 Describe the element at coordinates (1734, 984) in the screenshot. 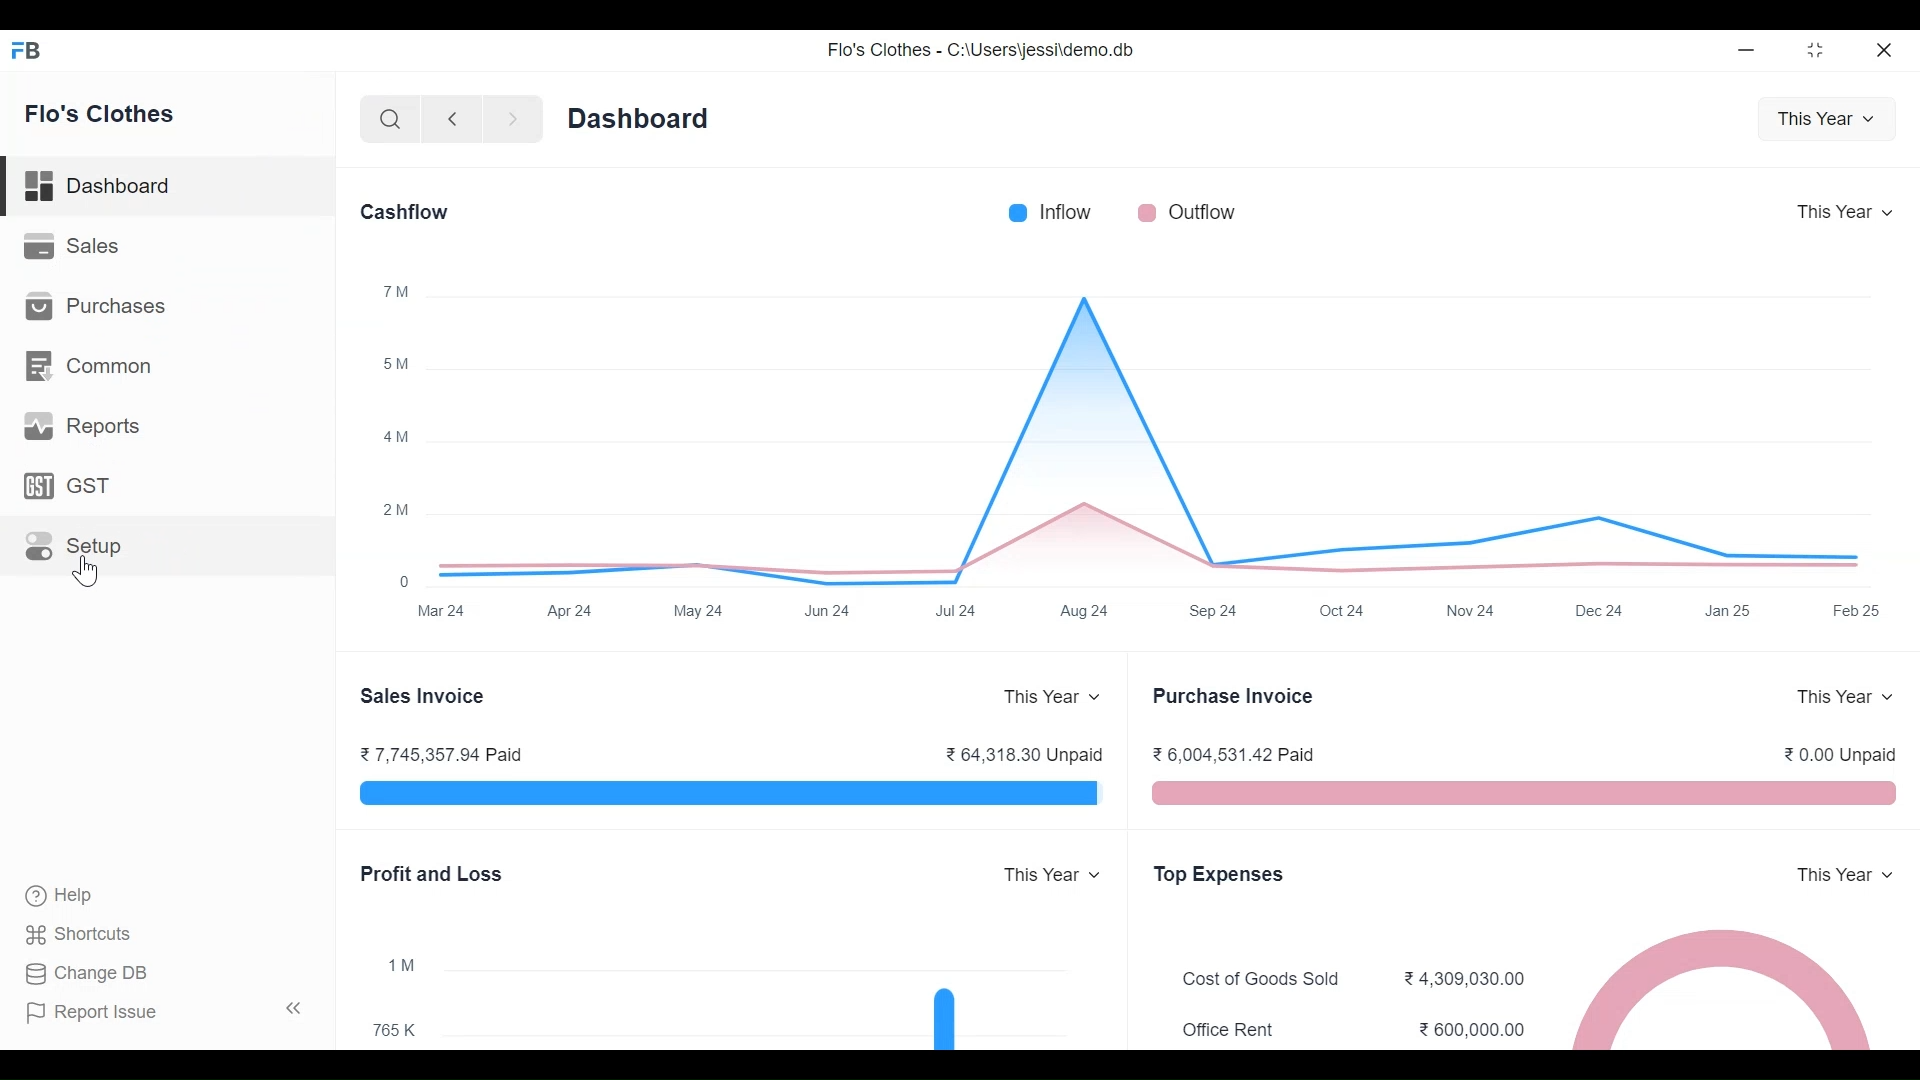

I see `The chart shows Flo's Clothes top five expenses sorted from the highest expenses to lowest expenses by category` at that location.